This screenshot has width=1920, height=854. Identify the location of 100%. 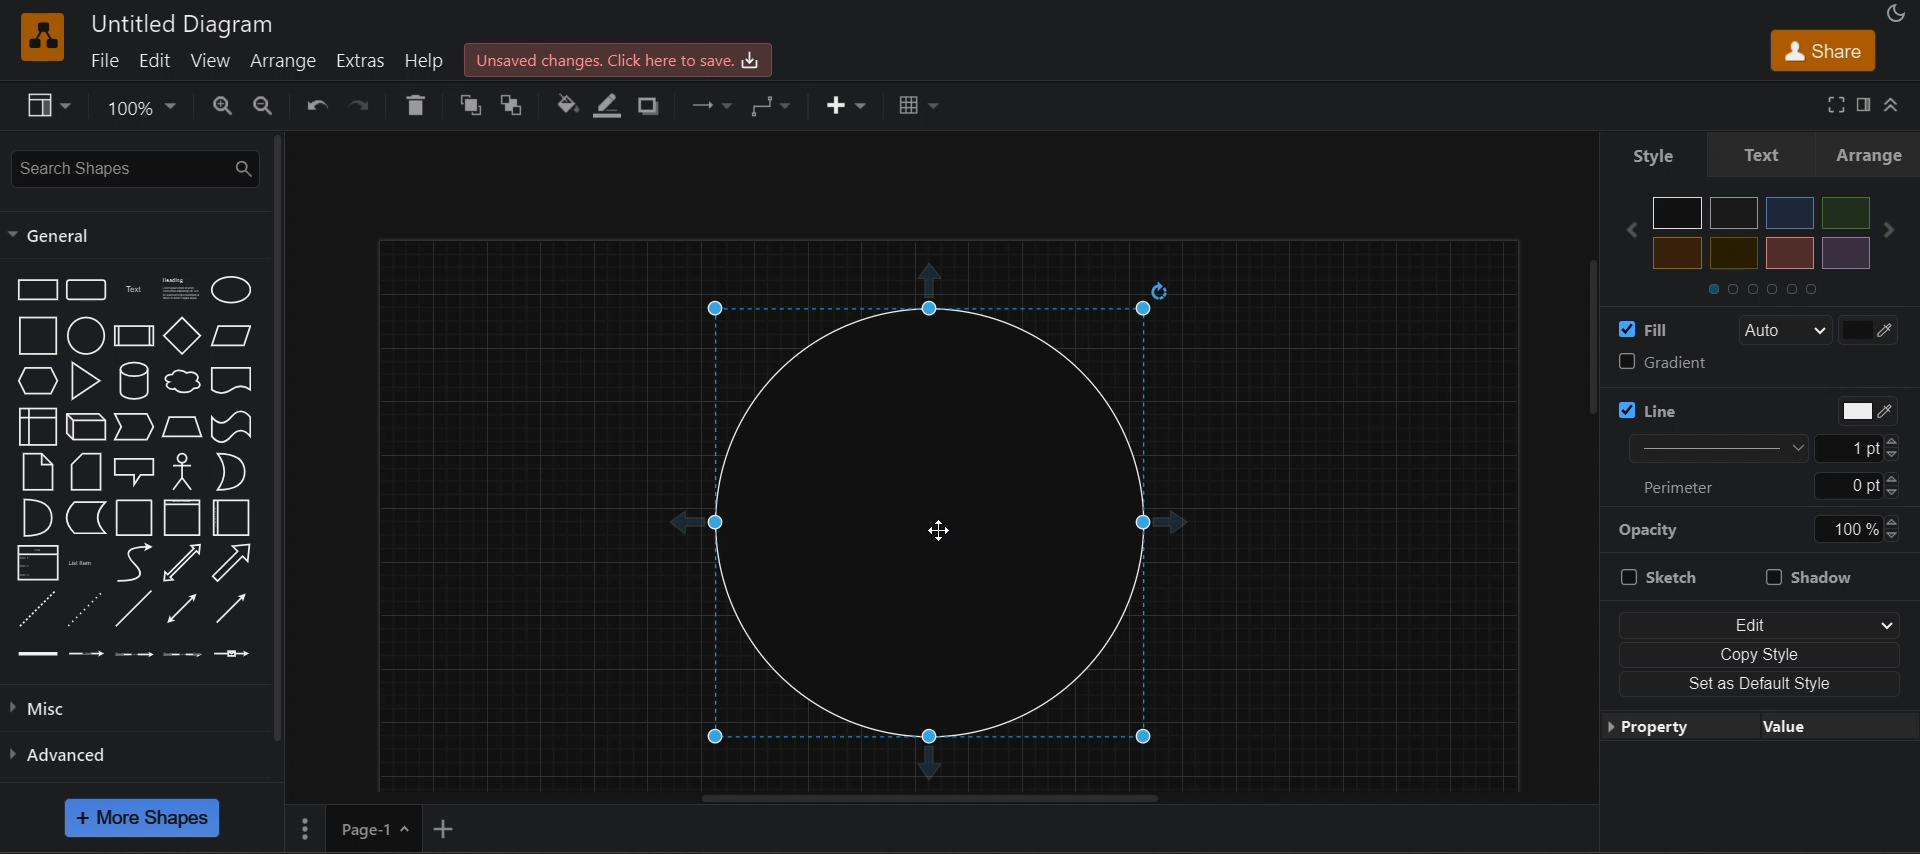
(1860, 528).